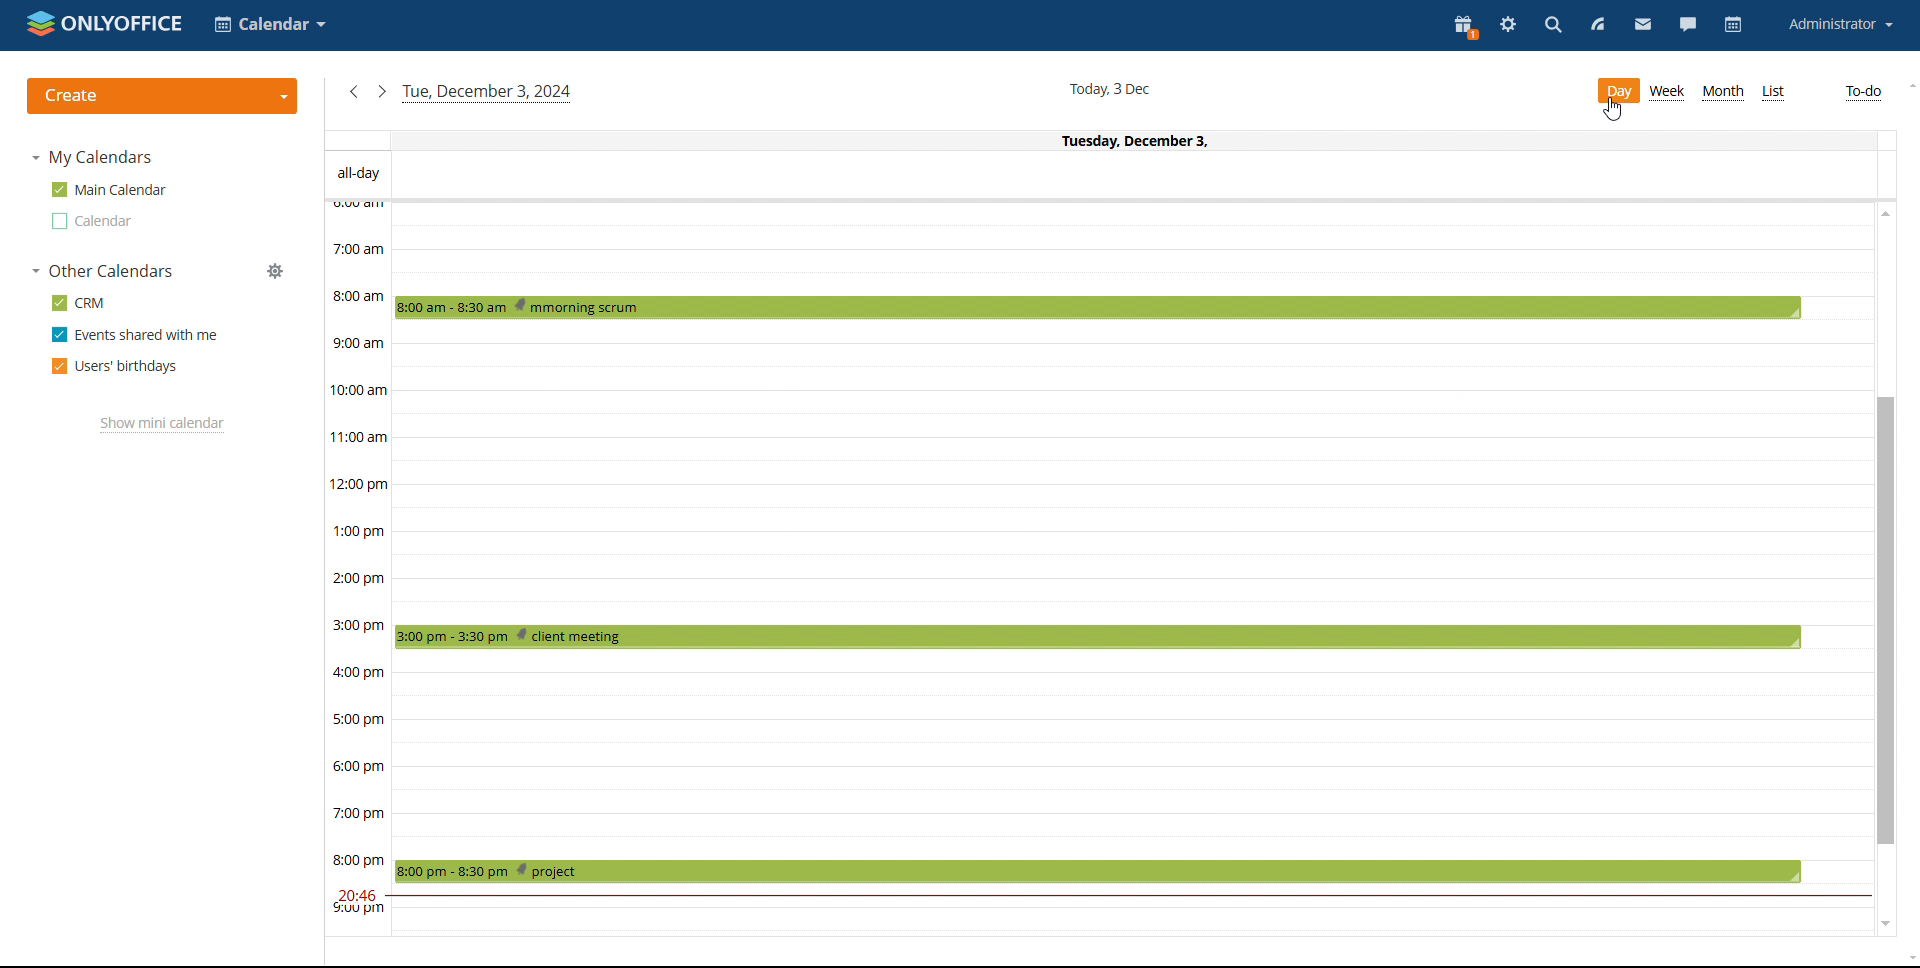 This screenshot has width=1920, height=968. I want to click on scroll up, so click(1886, 212).